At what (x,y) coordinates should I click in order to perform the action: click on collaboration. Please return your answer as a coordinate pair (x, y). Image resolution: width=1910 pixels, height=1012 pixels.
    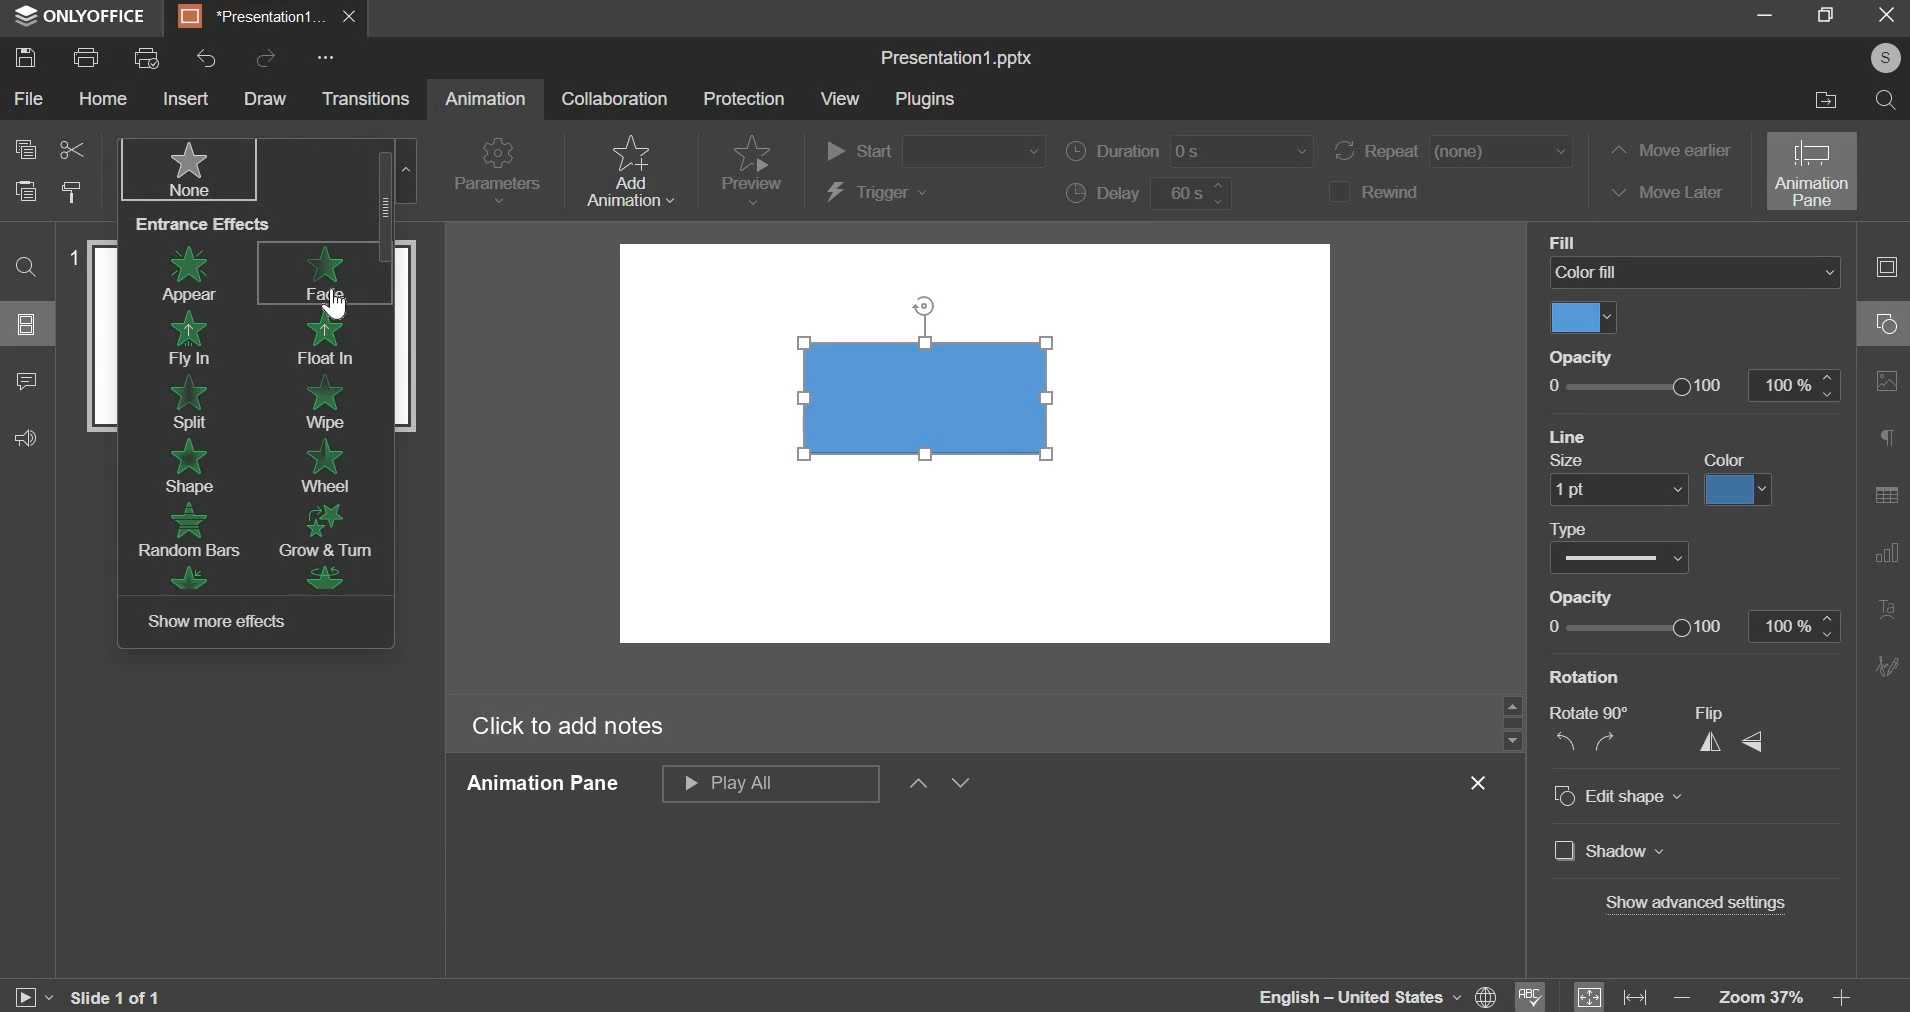
    Looking at the image, I should click on (616, 98).